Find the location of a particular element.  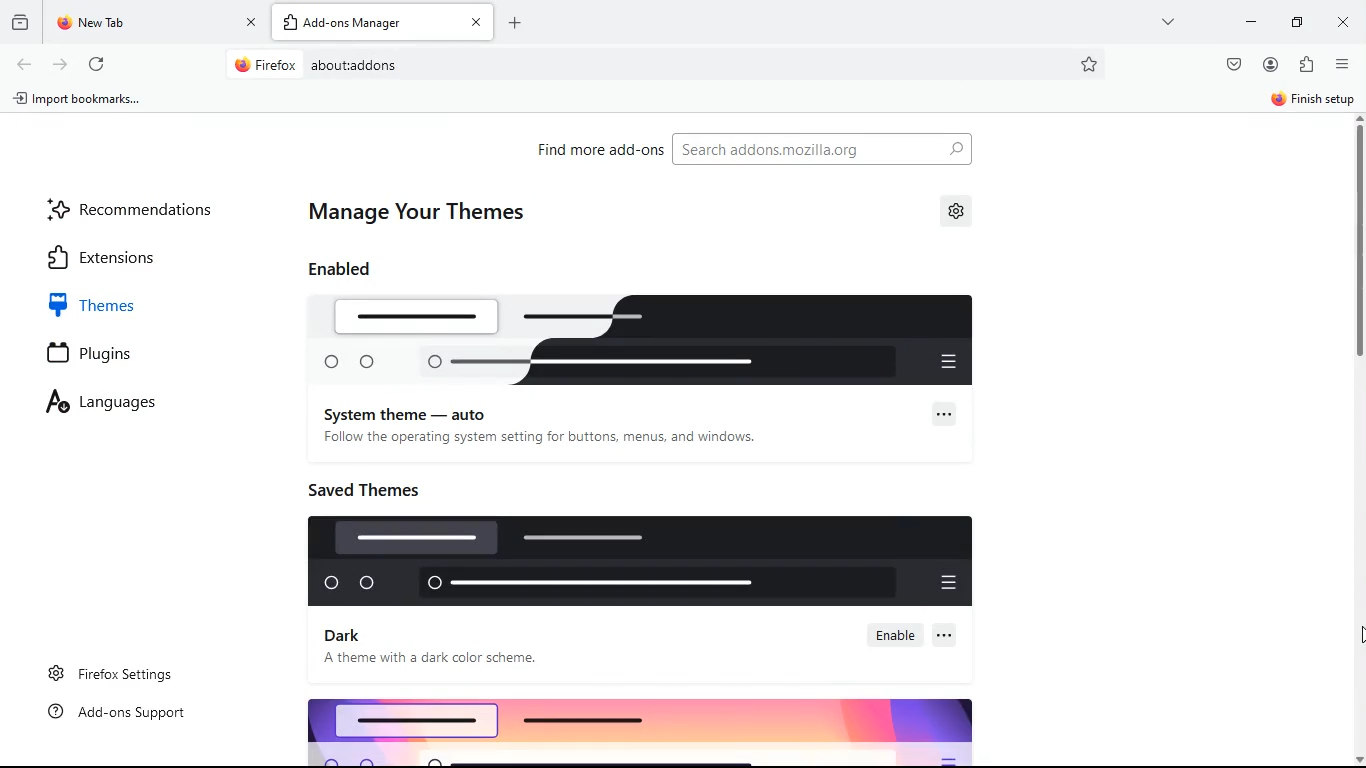

forward is located at coordinates (61, 66).